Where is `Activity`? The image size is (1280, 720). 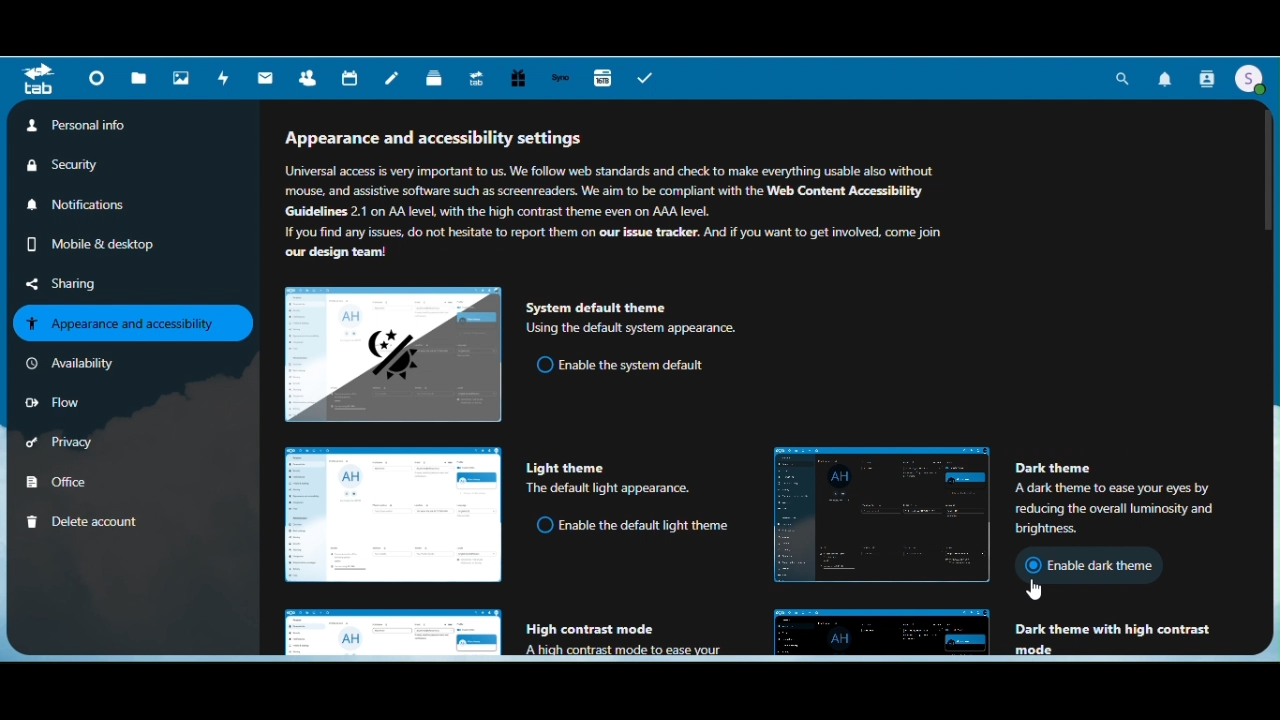
Activity is located at coordinates (223, 80).